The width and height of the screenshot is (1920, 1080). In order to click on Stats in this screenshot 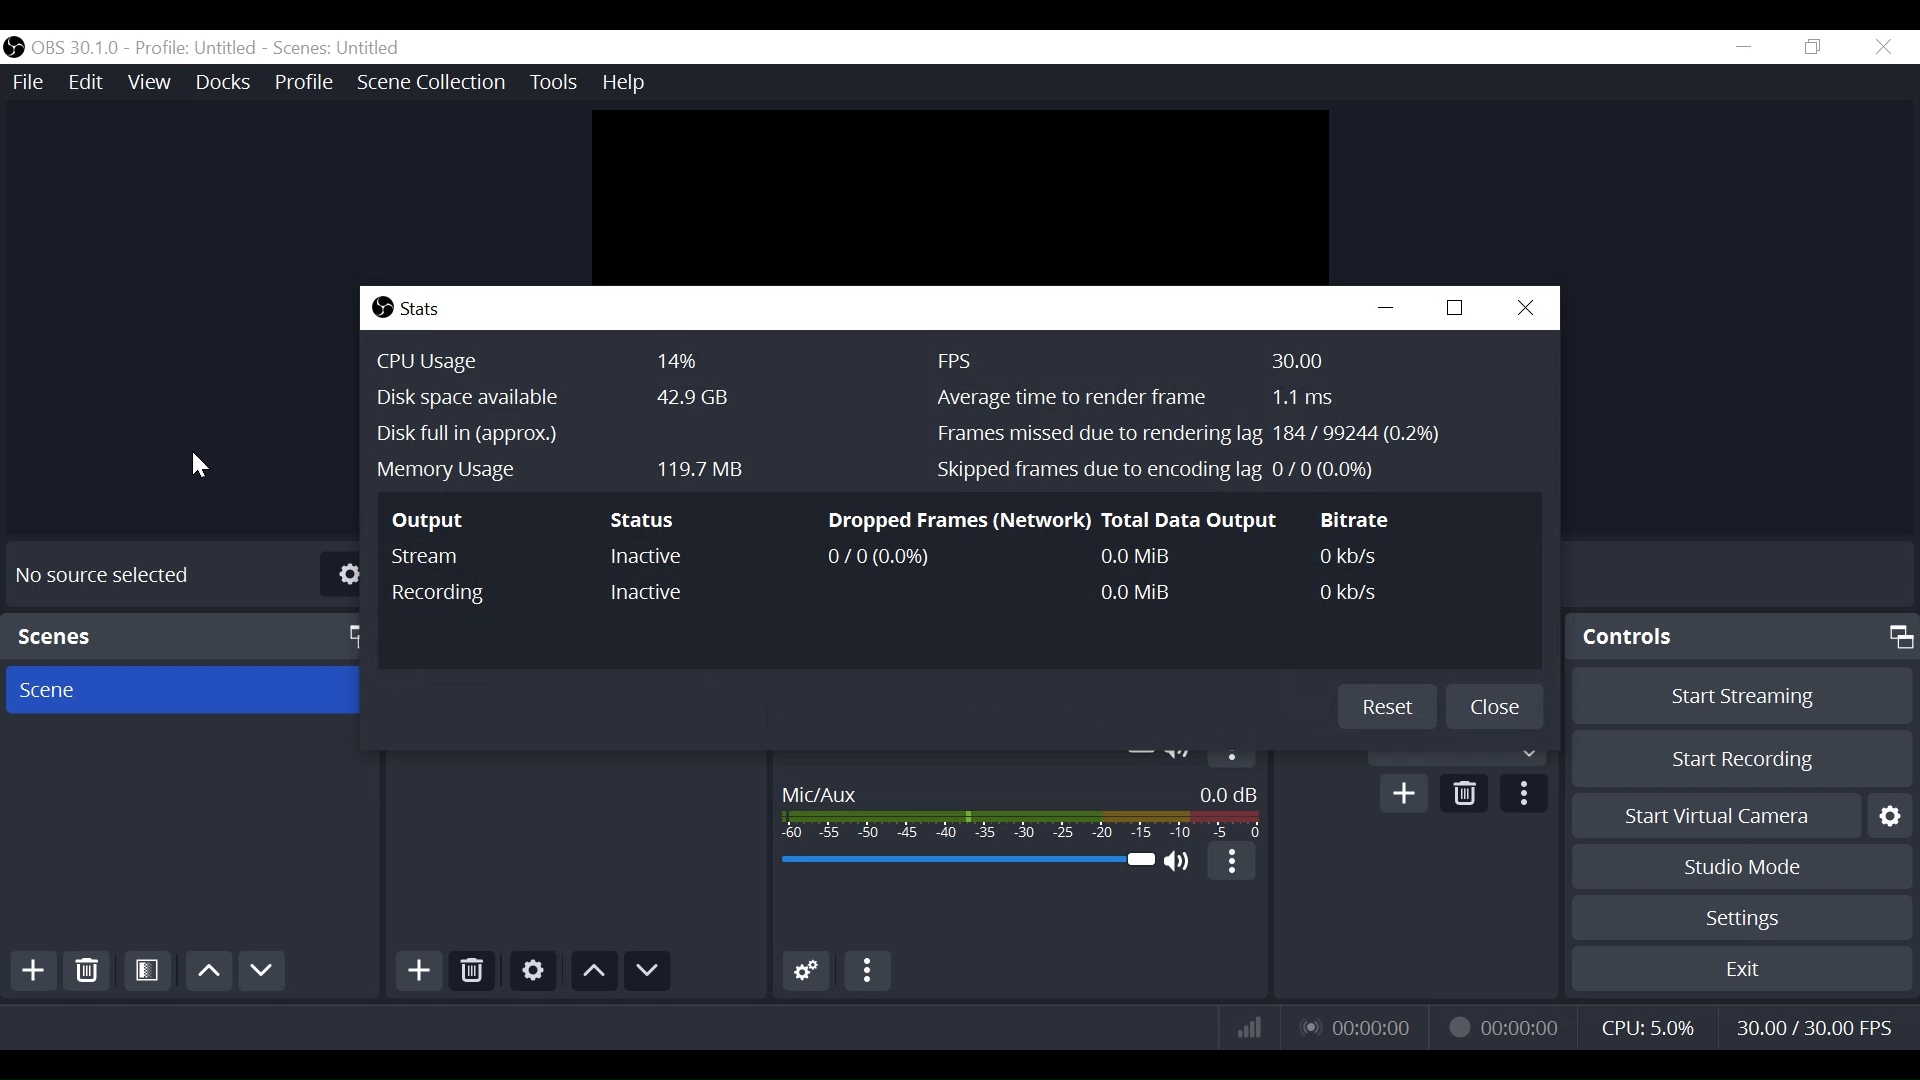, I will do `click(405, 307)`.